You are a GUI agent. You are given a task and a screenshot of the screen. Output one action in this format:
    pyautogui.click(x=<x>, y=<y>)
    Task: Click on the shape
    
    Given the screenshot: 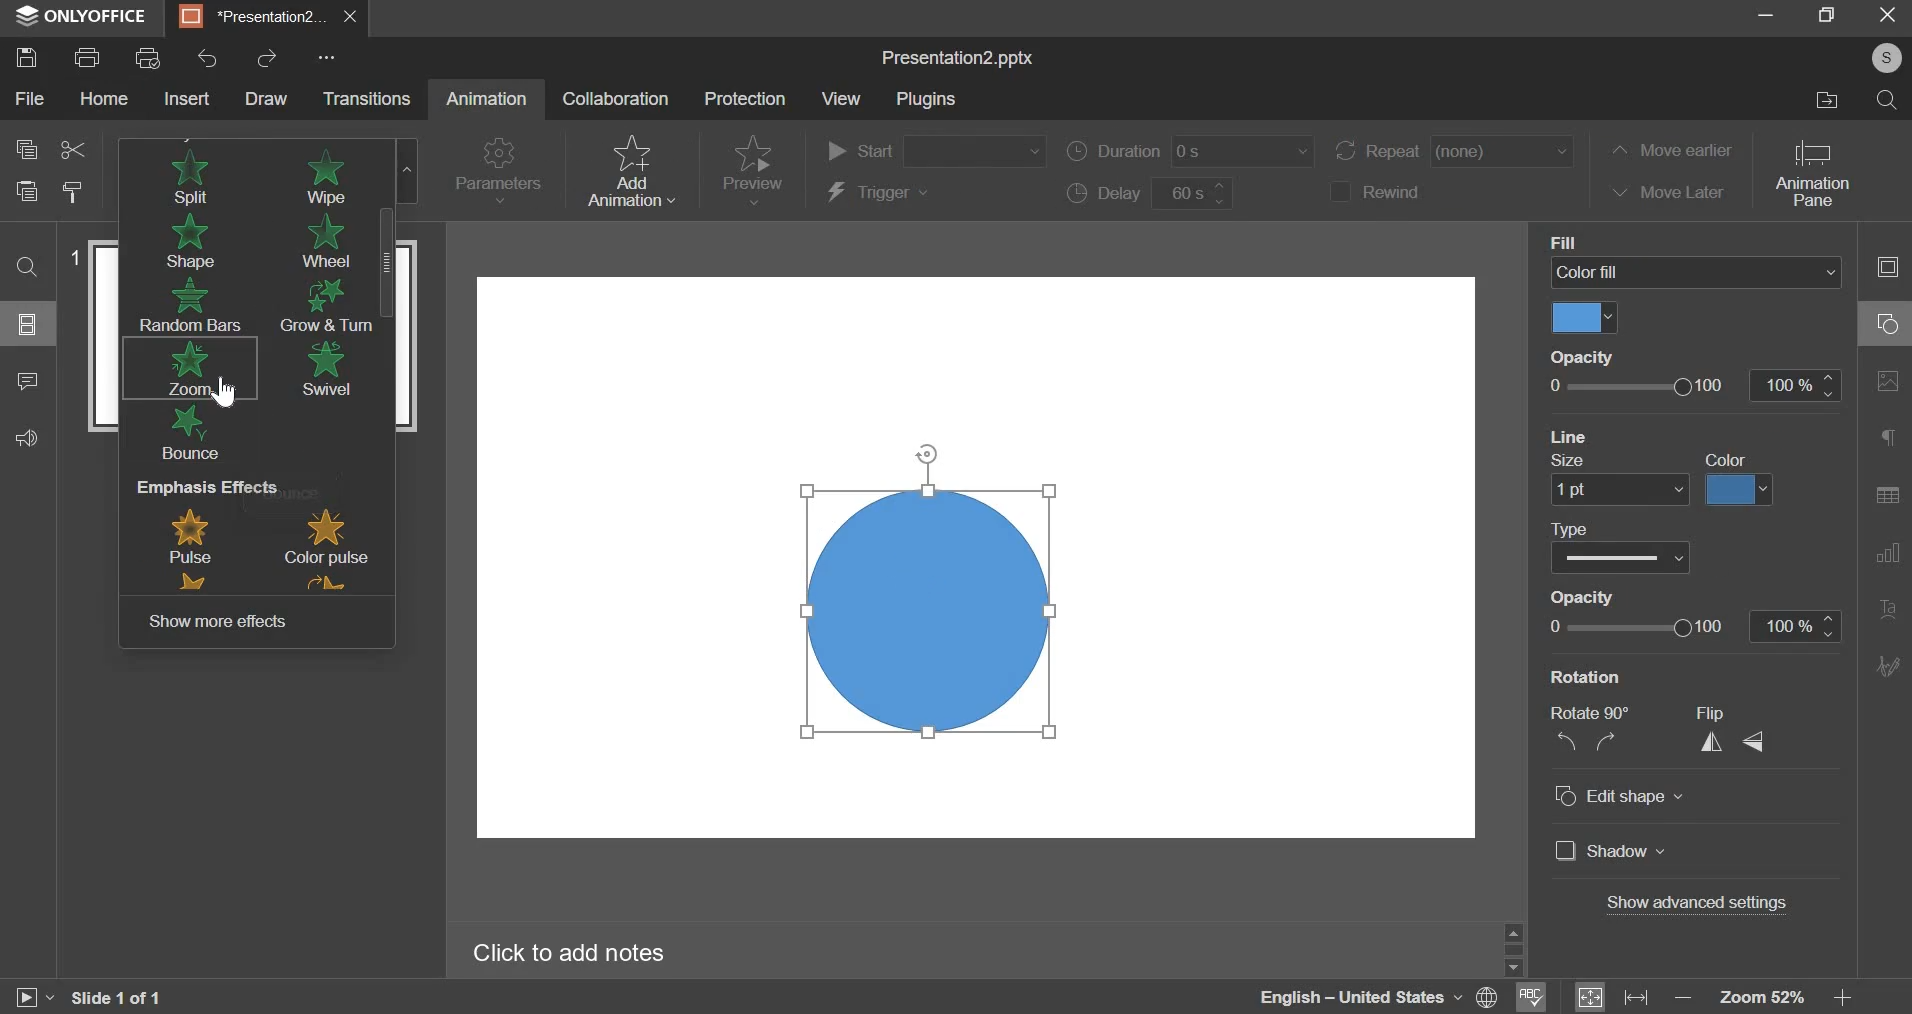 What is the action you would take?
    pyautogui.click(x=184, y=242)
    